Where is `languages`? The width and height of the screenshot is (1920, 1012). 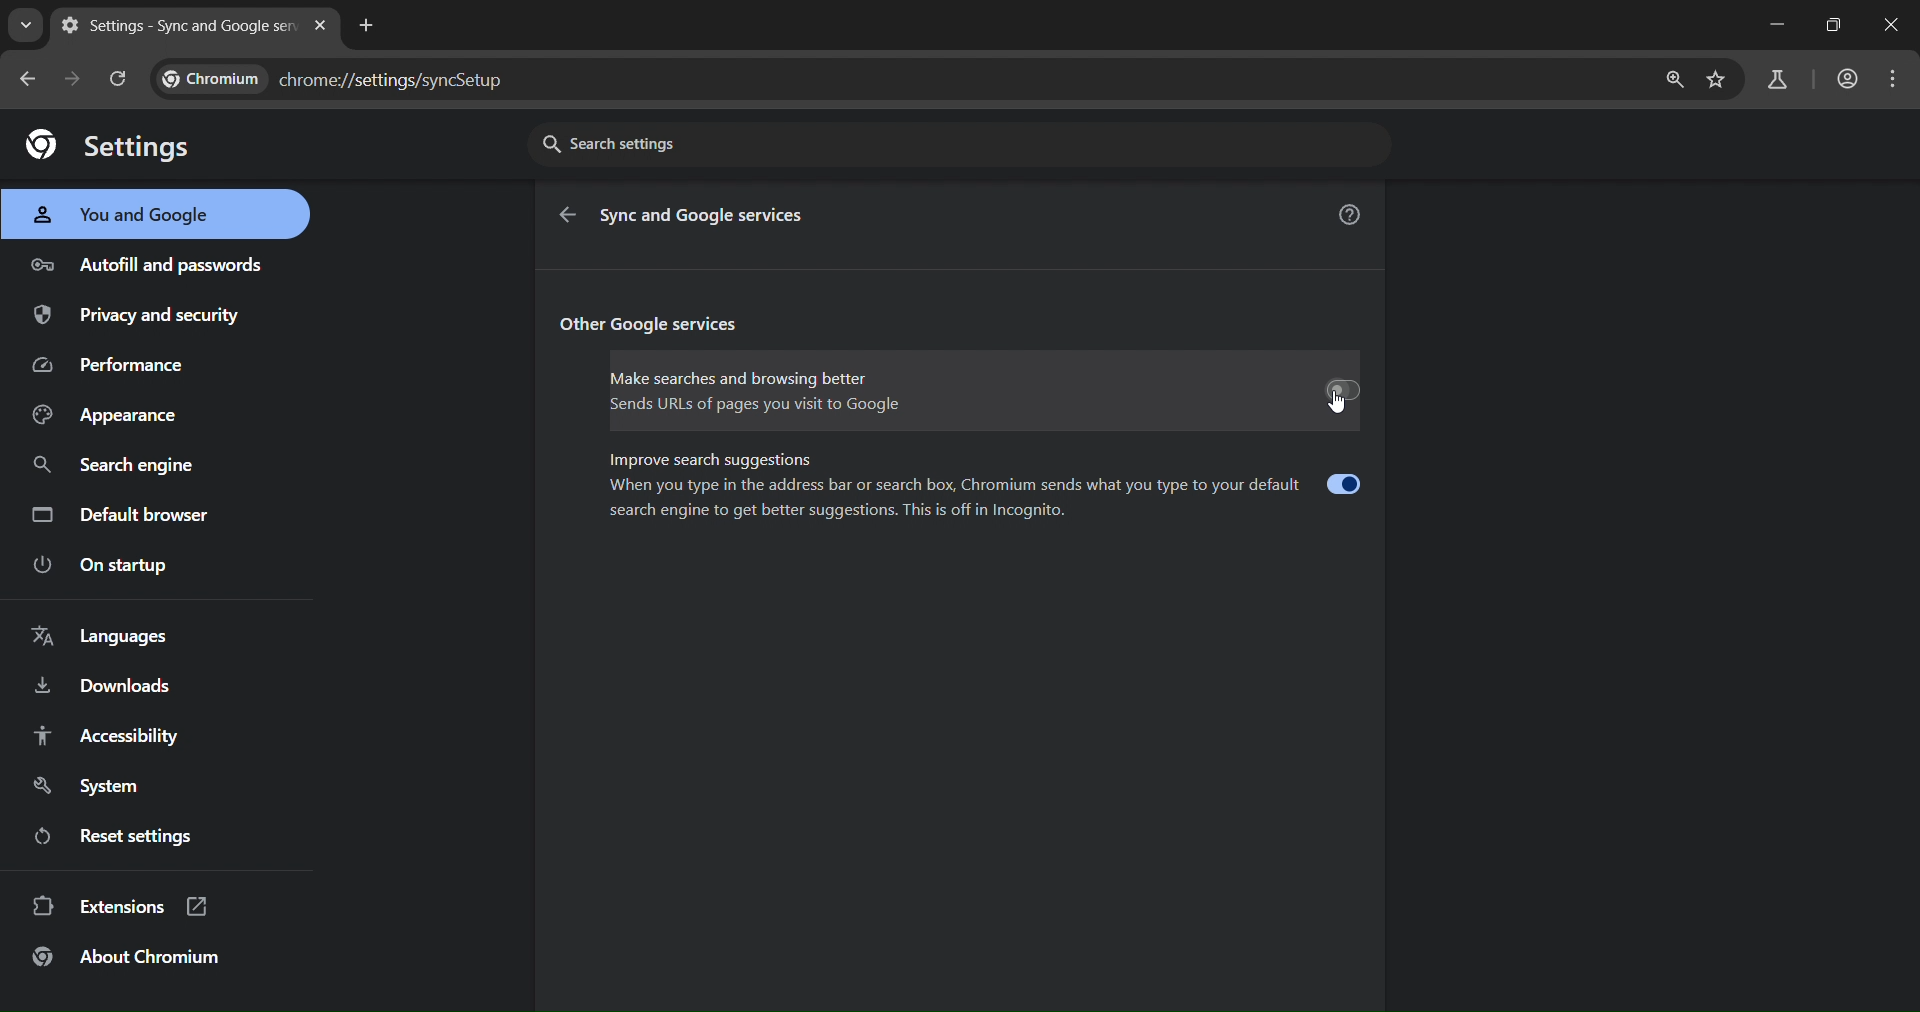 languages is located at coordinates (98, 637).